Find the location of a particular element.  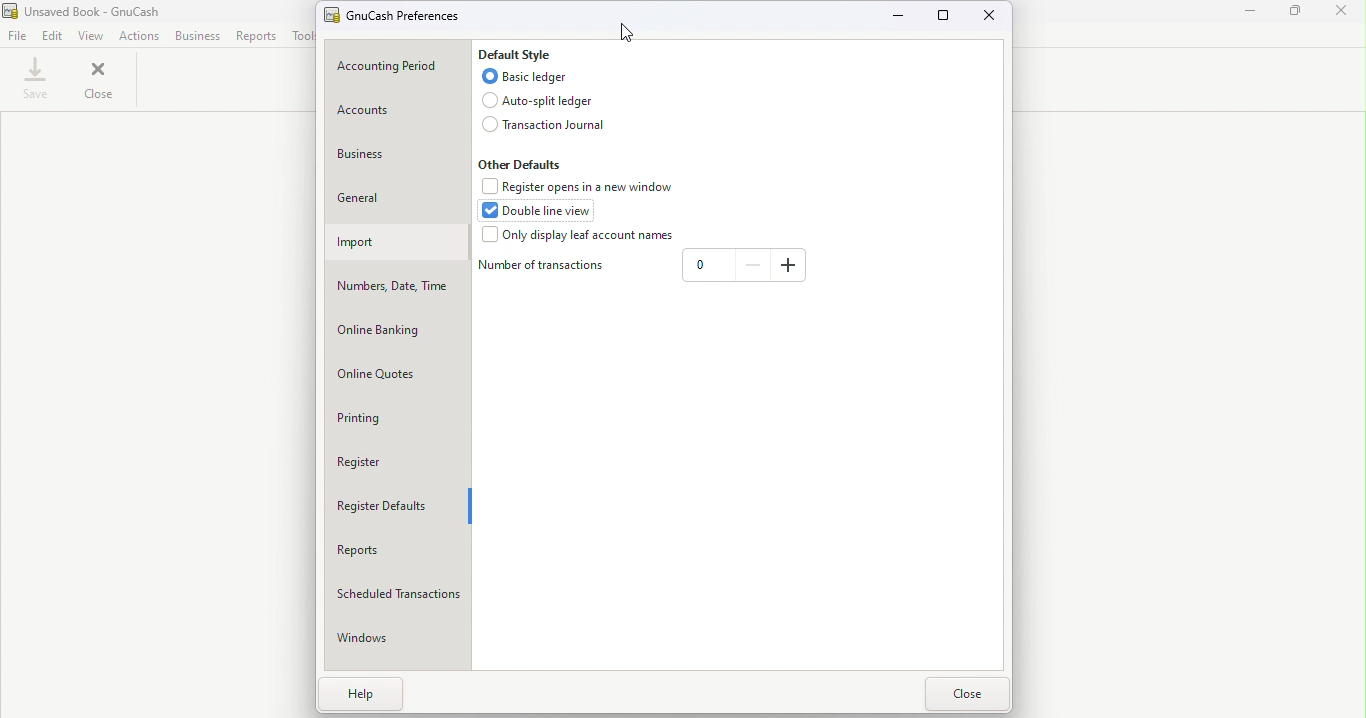

Business is located at coordinates (396, 155).